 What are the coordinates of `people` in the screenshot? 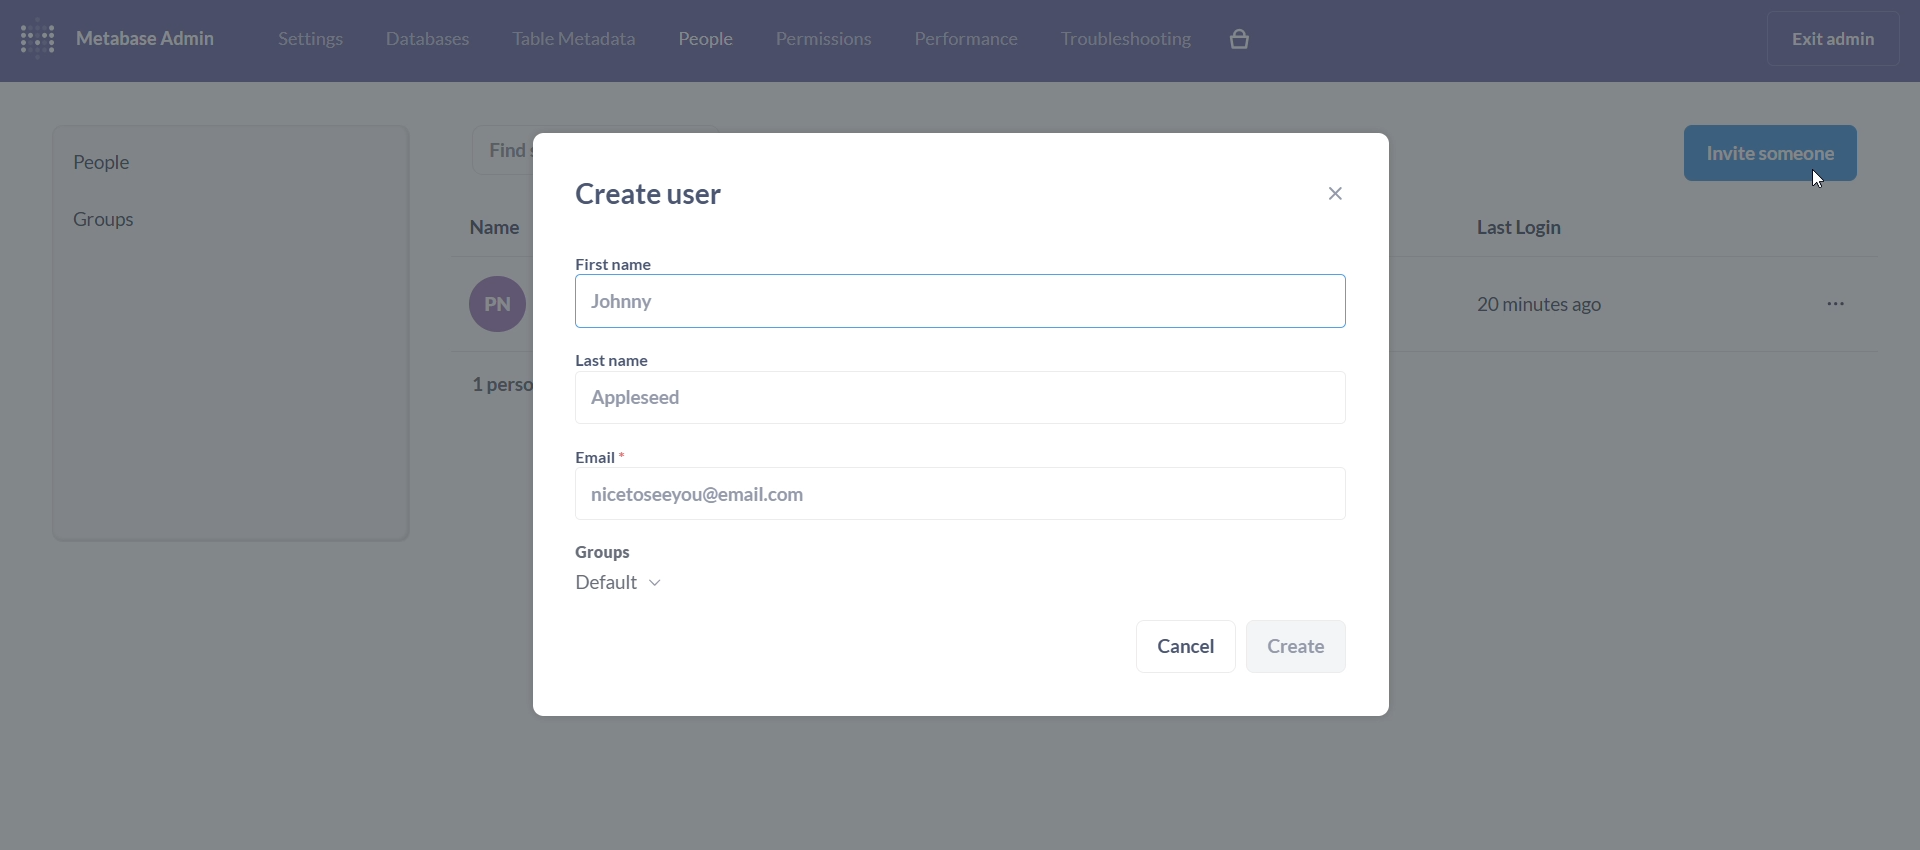 It's located at (231, 163).